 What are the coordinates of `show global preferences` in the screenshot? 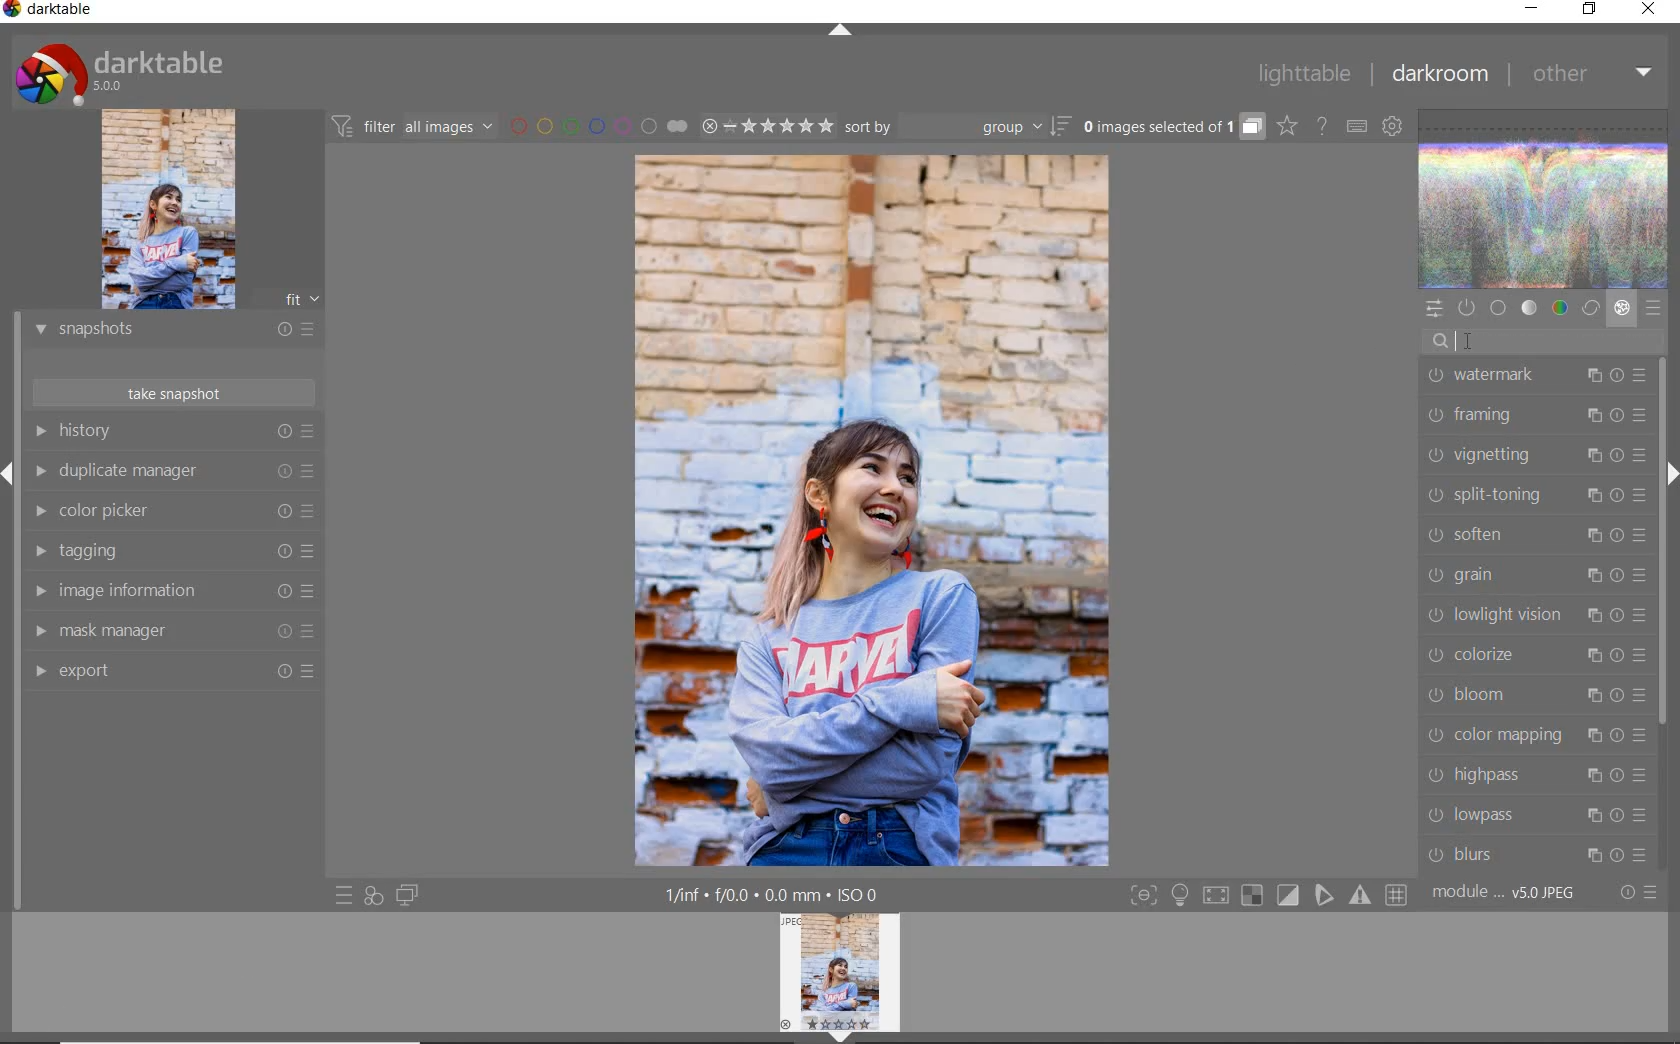 It's located at (1393, 128).